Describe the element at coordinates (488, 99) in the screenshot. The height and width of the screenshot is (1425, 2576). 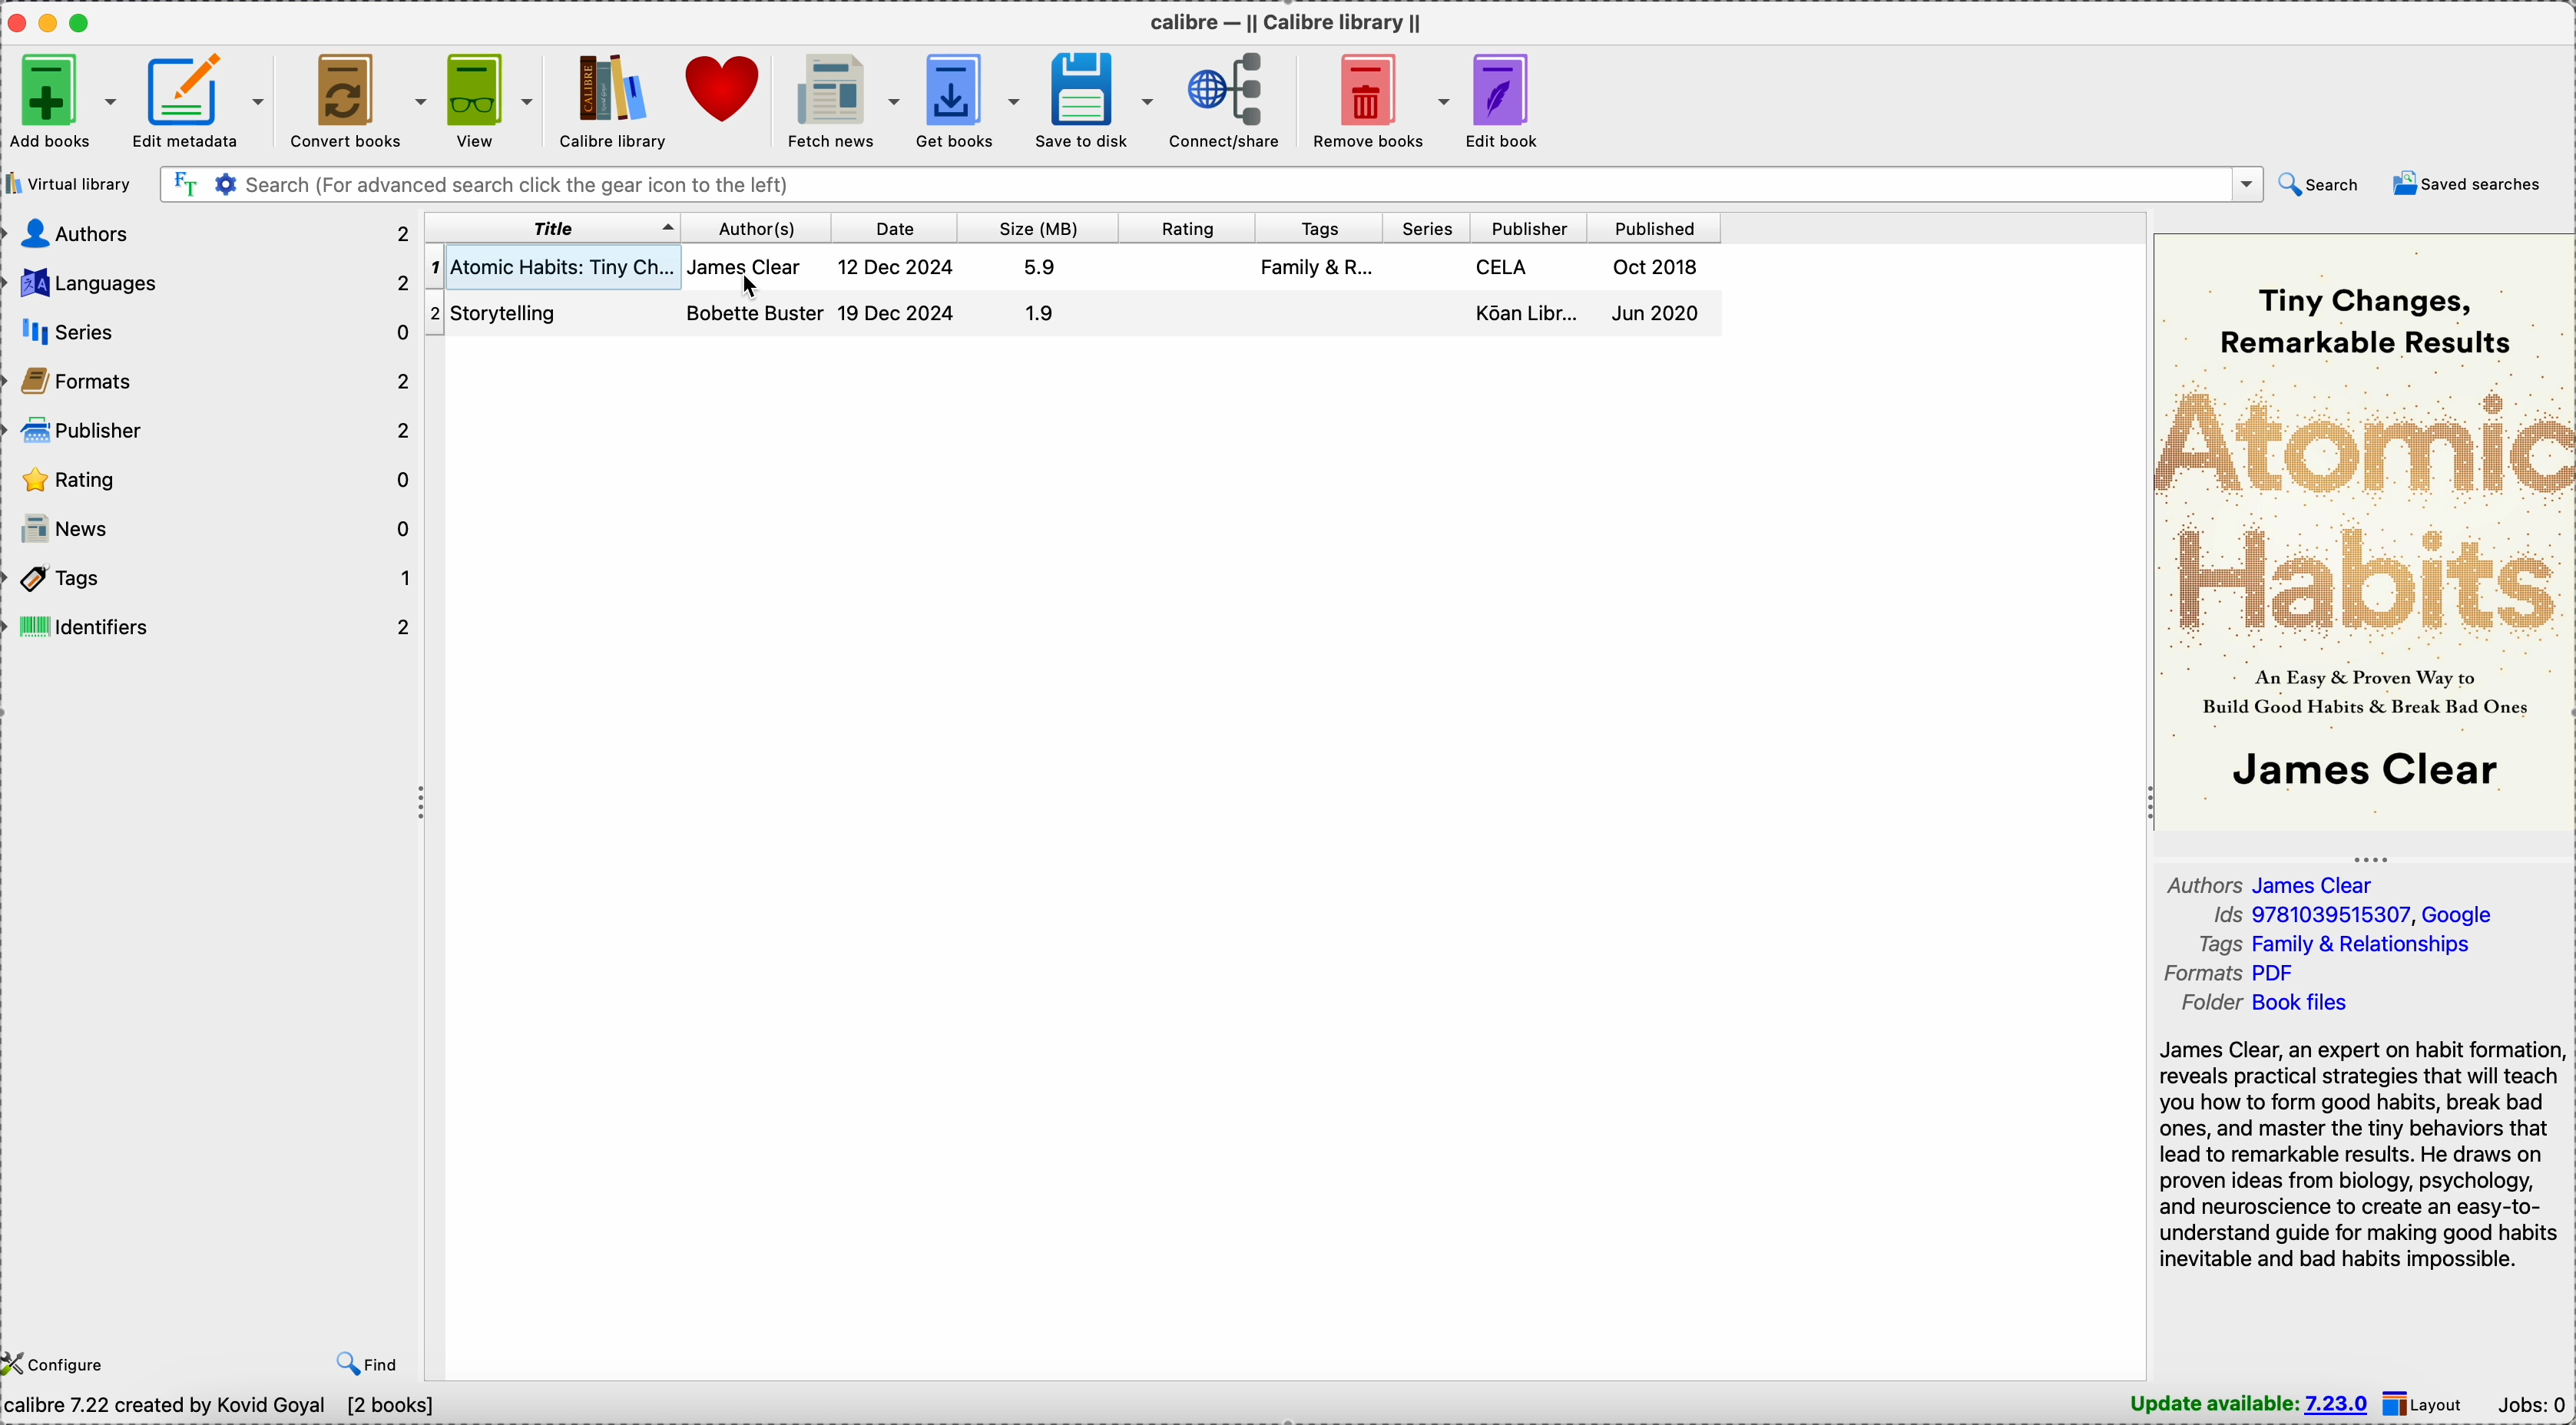
I see `view` at that location.